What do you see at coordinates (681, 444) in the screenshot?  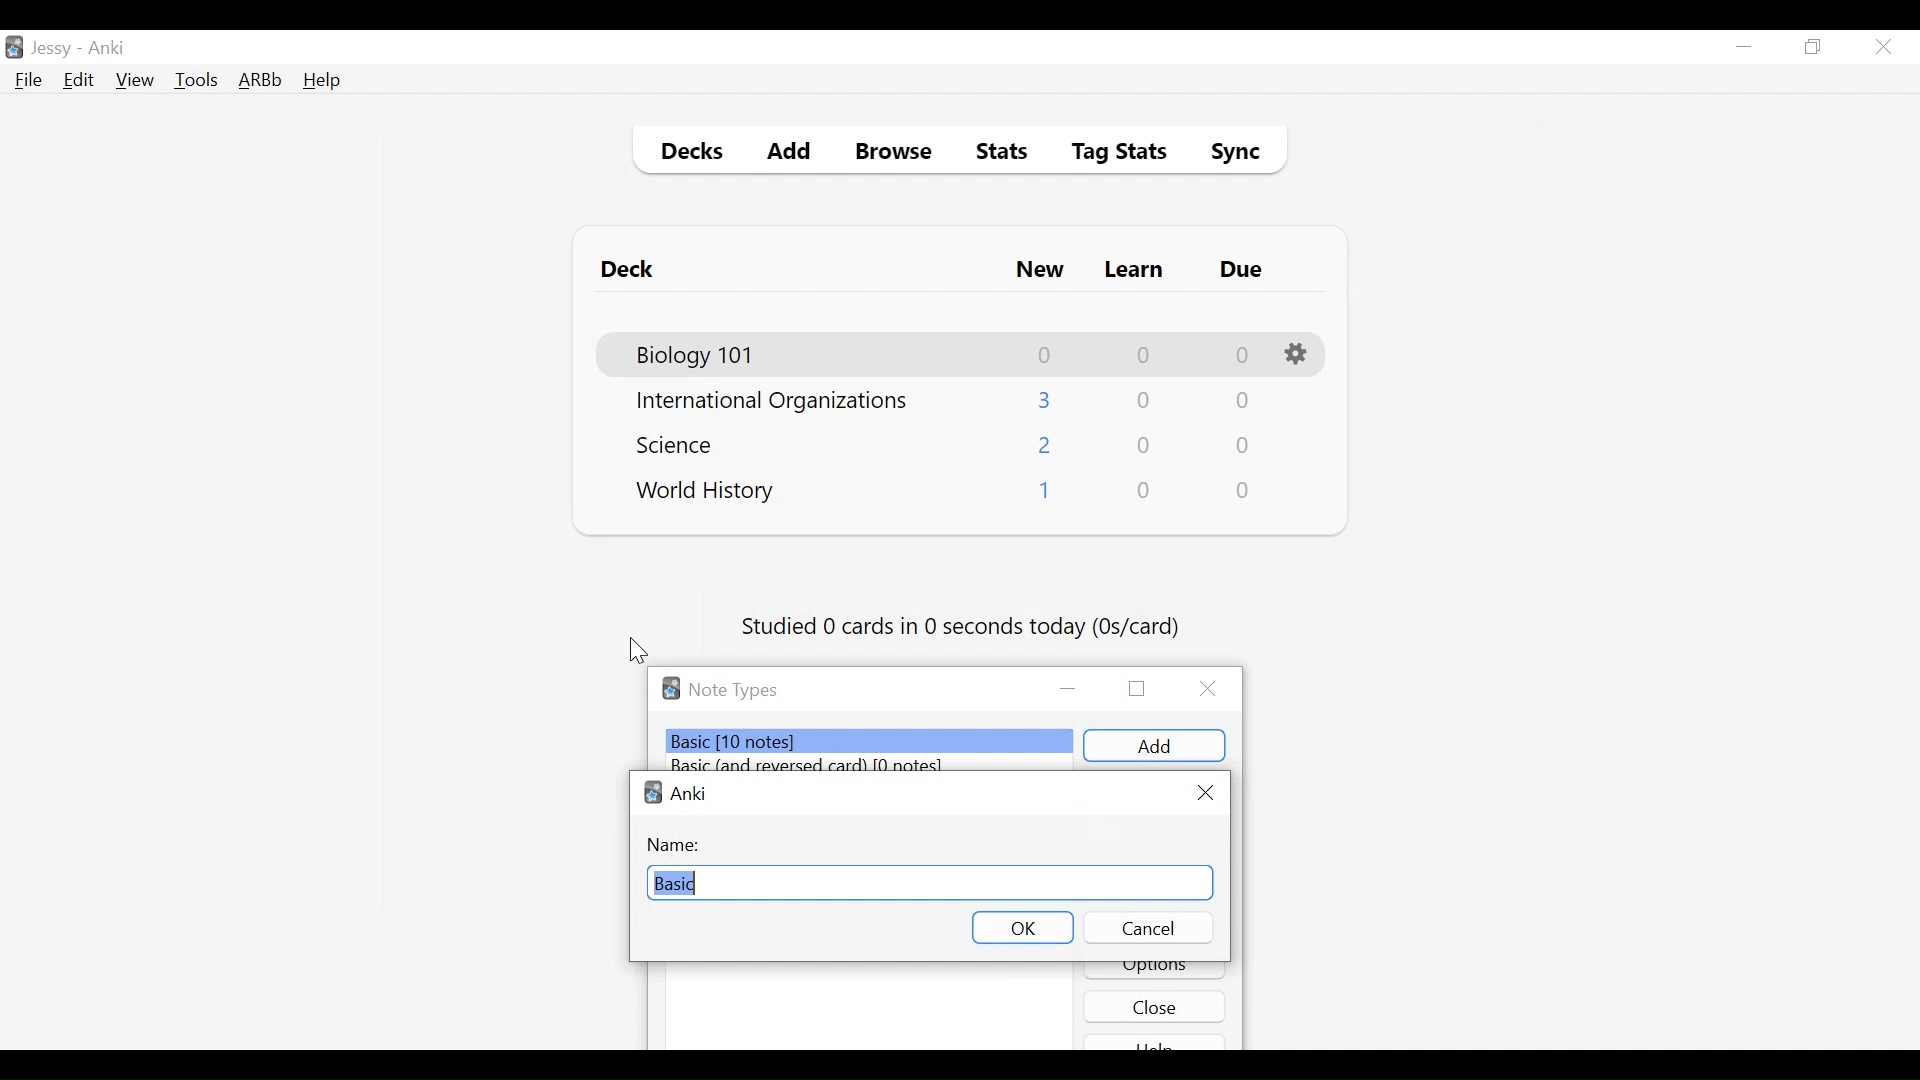 I see `Deck Name` at bounding box center [681, 444].